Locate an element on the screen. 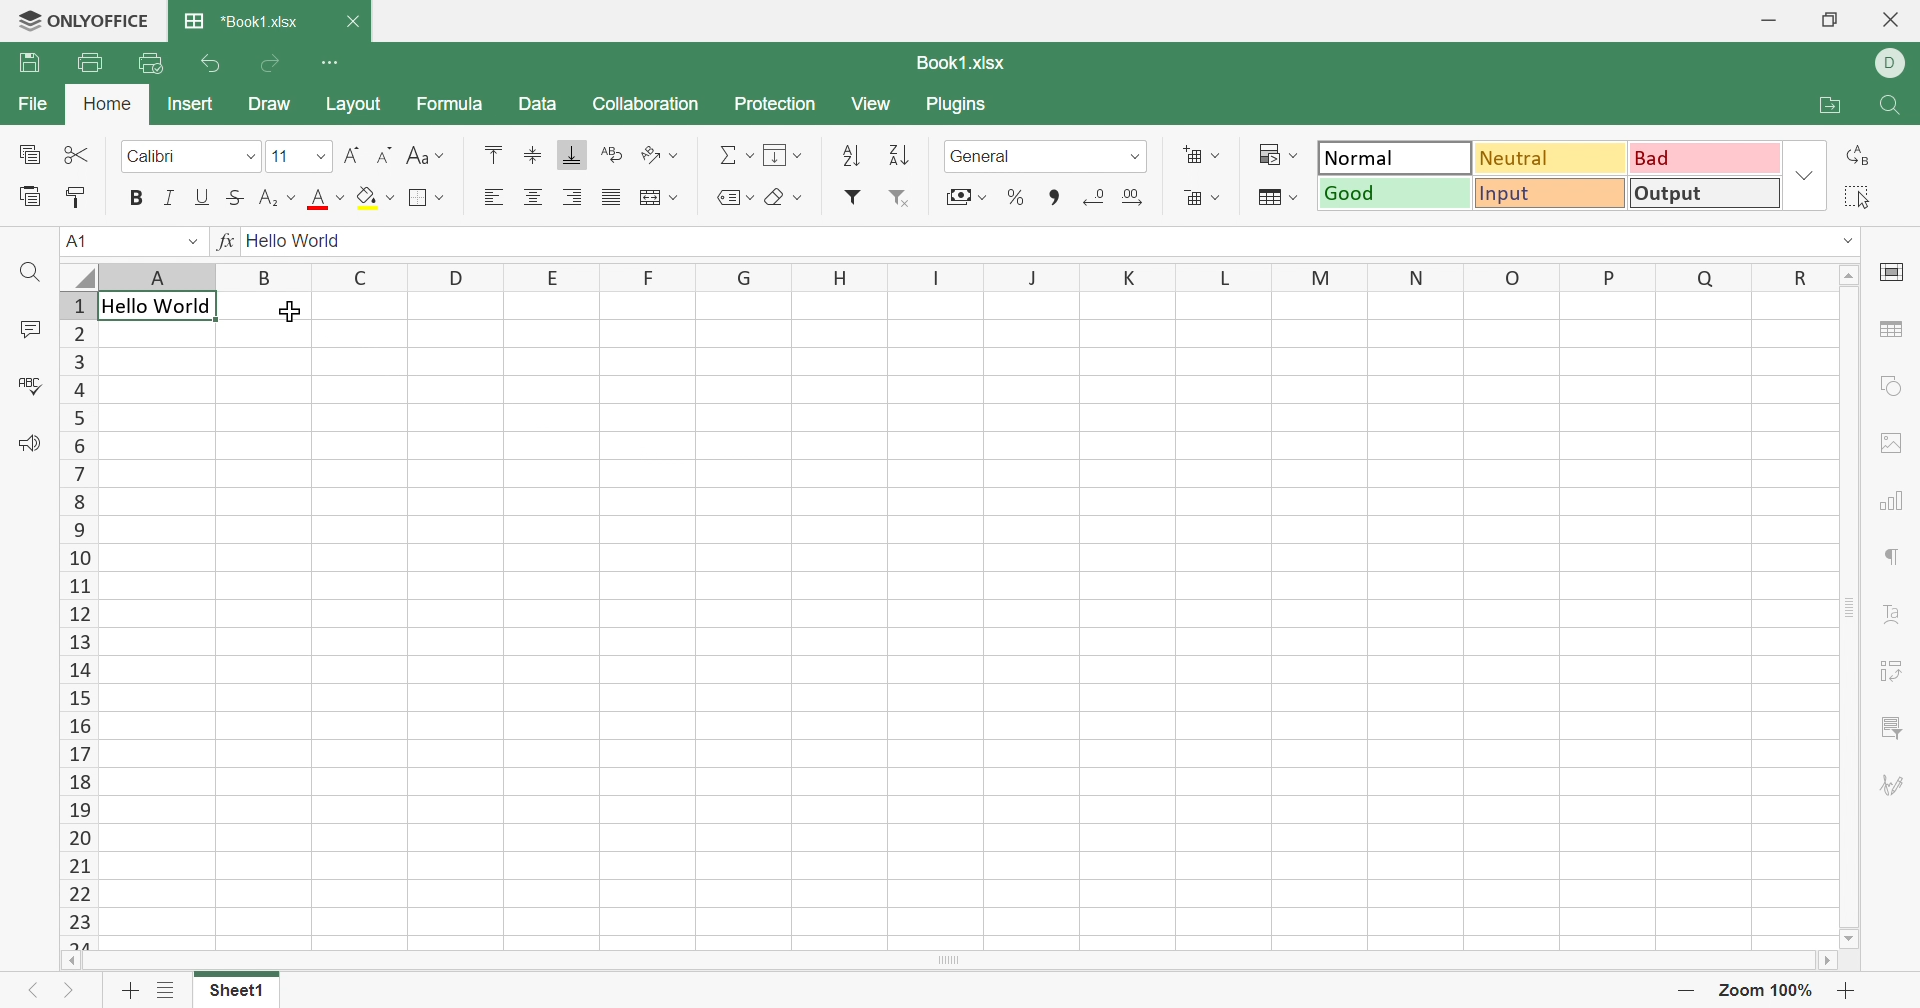 This screenshot has width=1920, height=1008. Add sheet is located at coordinates (126, 991).